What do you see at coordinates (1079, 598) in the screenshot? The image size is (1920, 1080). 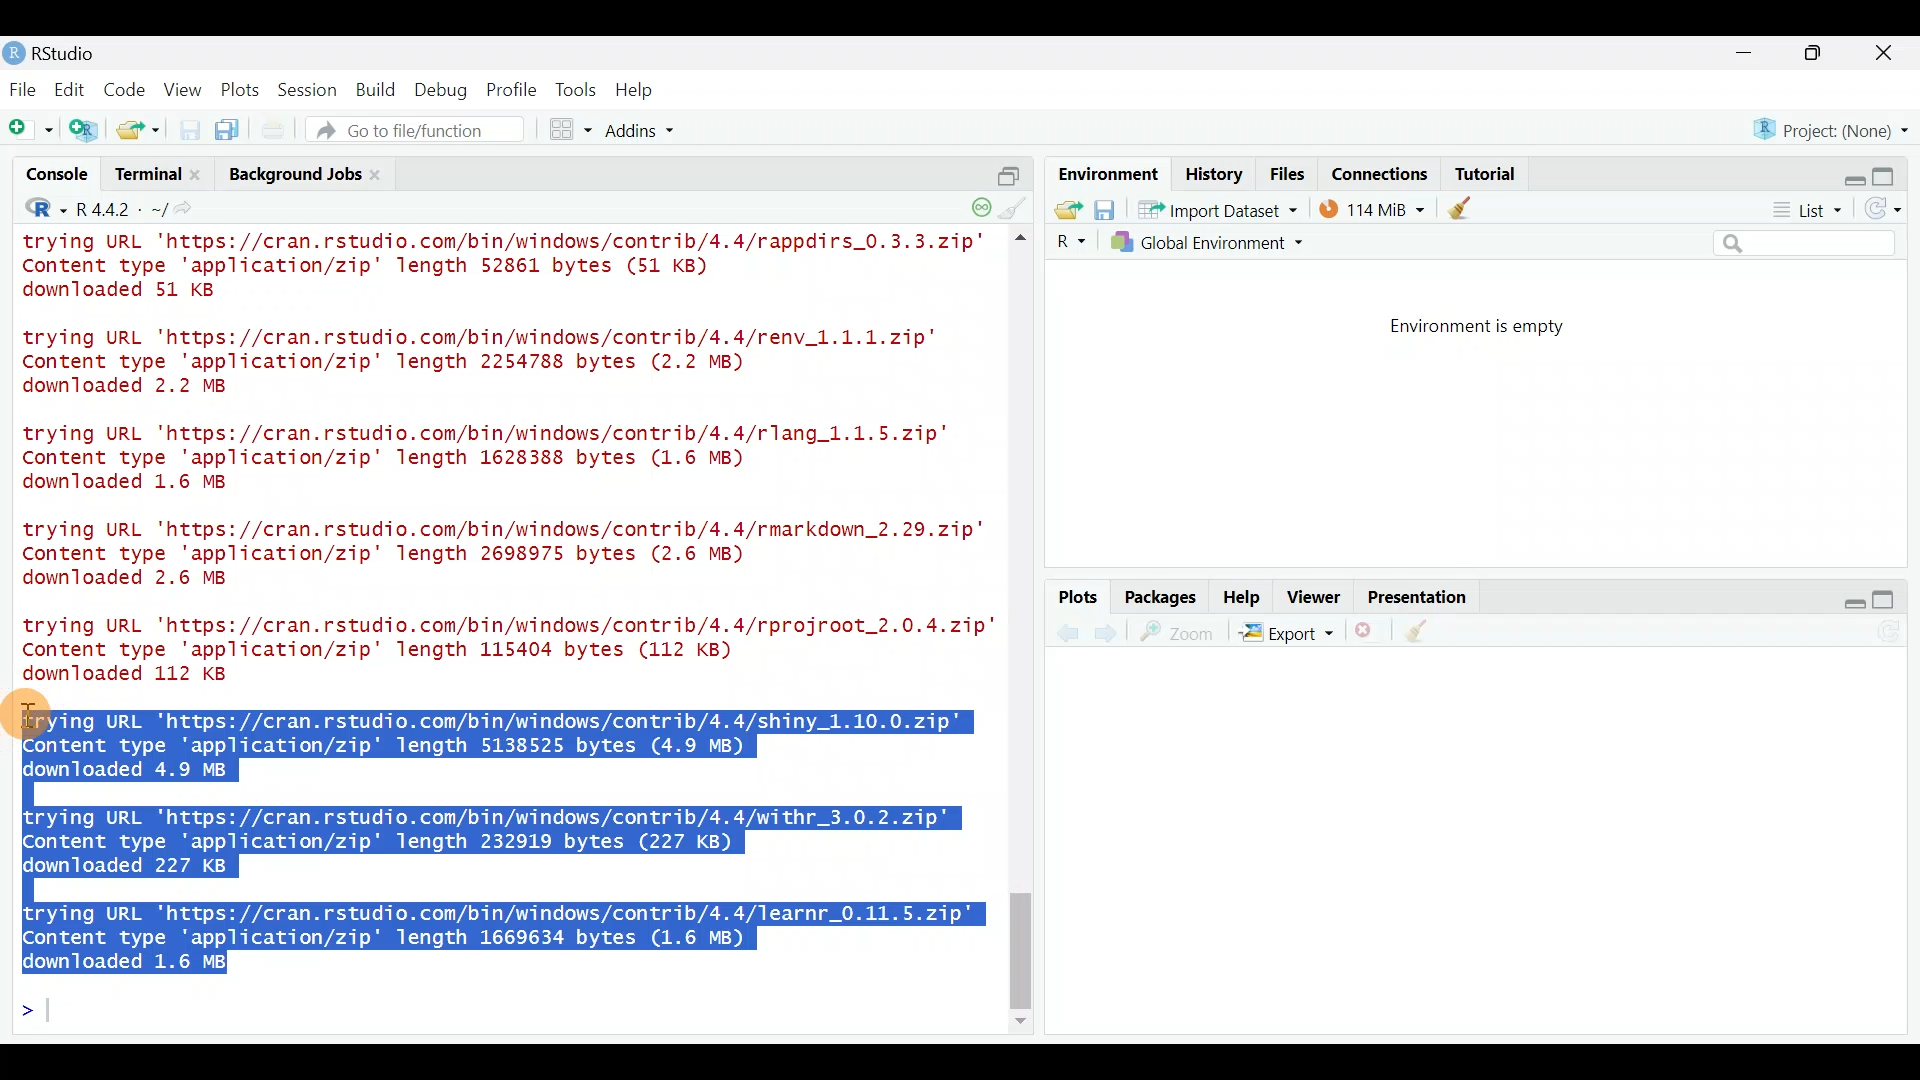 I see `Plots` at bounding box center [1079, 598].